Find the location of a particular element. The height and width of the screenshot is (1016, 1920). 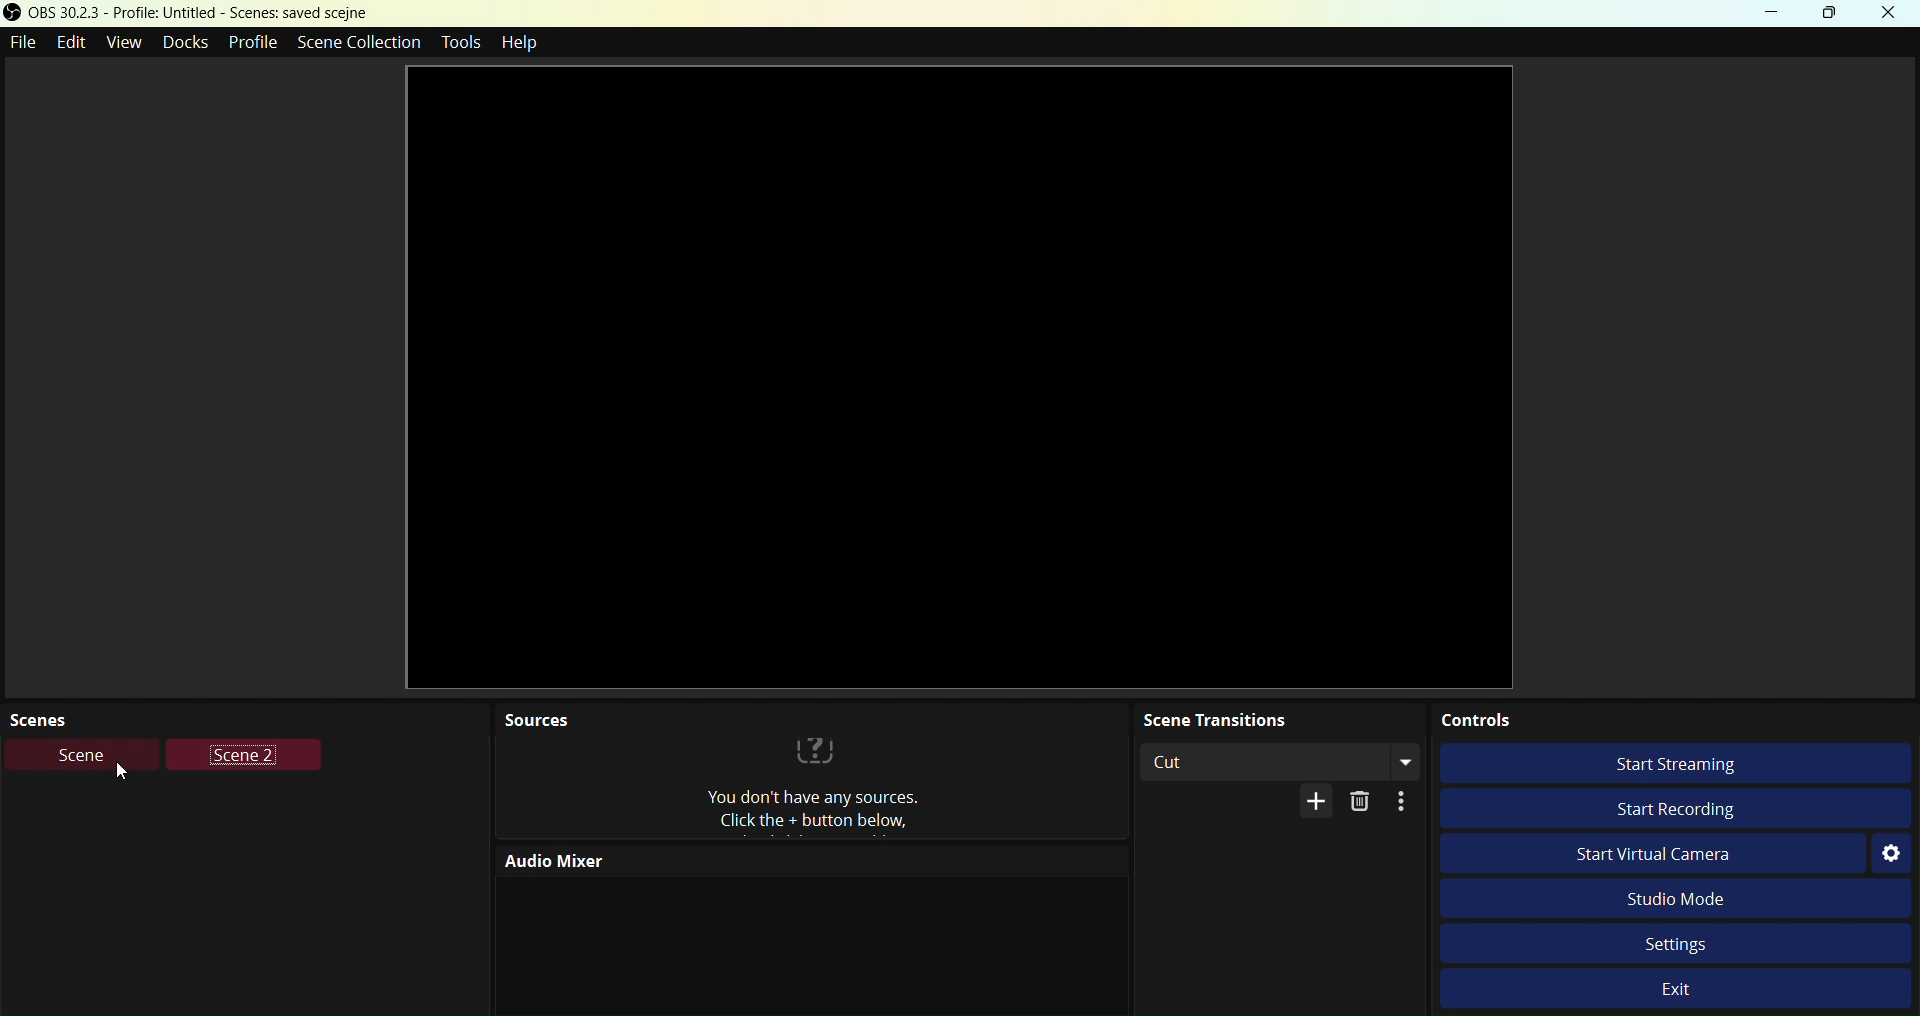

Profile is located at coordinates (253, 45).